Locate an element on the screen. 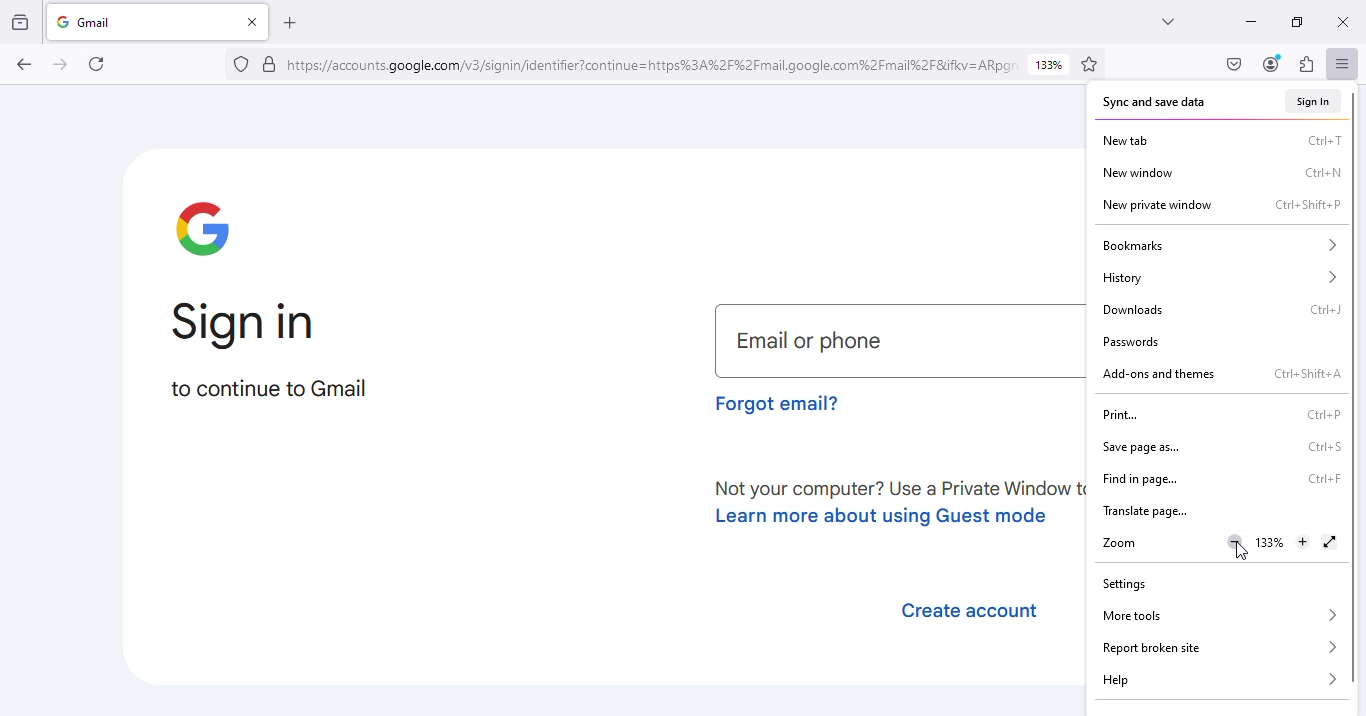 Image resolution: width=1366 pixels, height=716 pixels. shortcut for downloads is located at coordinates (1322, 309).